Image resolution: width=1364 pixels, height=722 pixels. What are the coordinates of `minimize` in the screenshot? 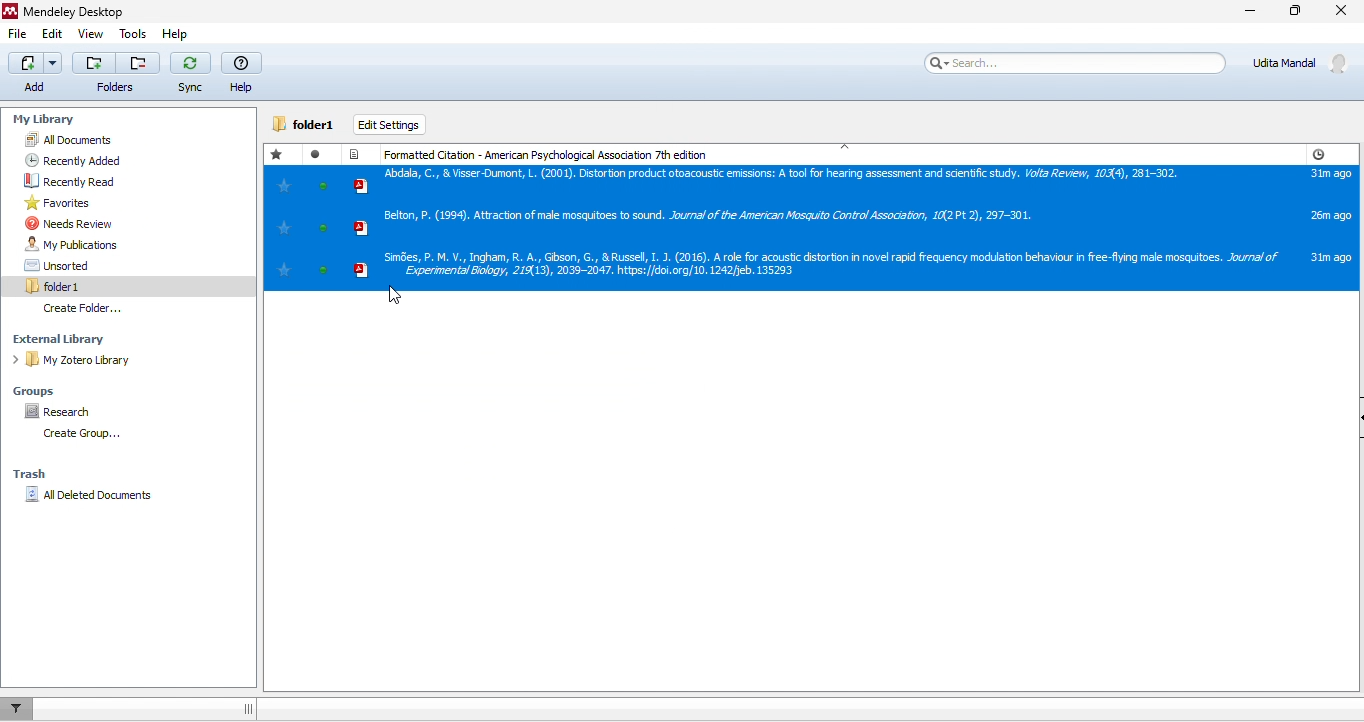 It's located at (1240, 17).